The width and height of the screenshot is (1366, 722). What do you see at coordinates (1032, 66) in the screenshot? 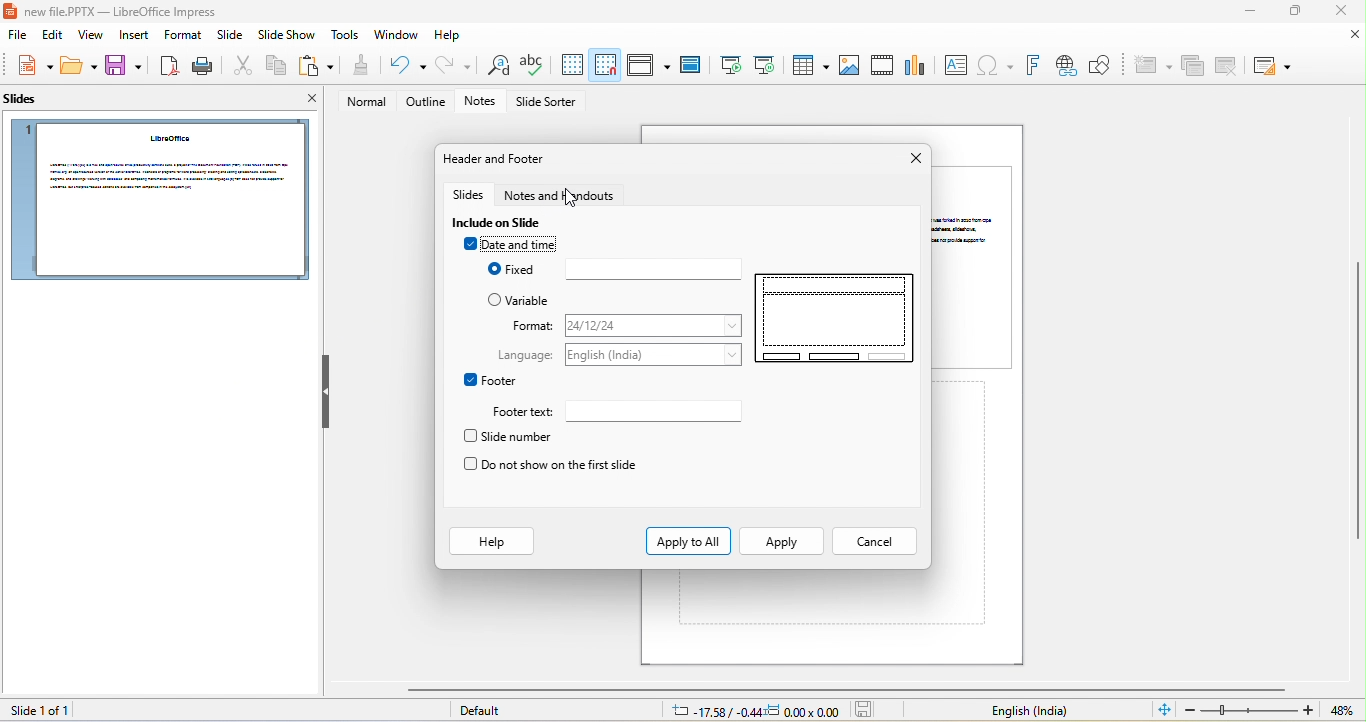
I see `font work text` at bounding box center [1032, 66].